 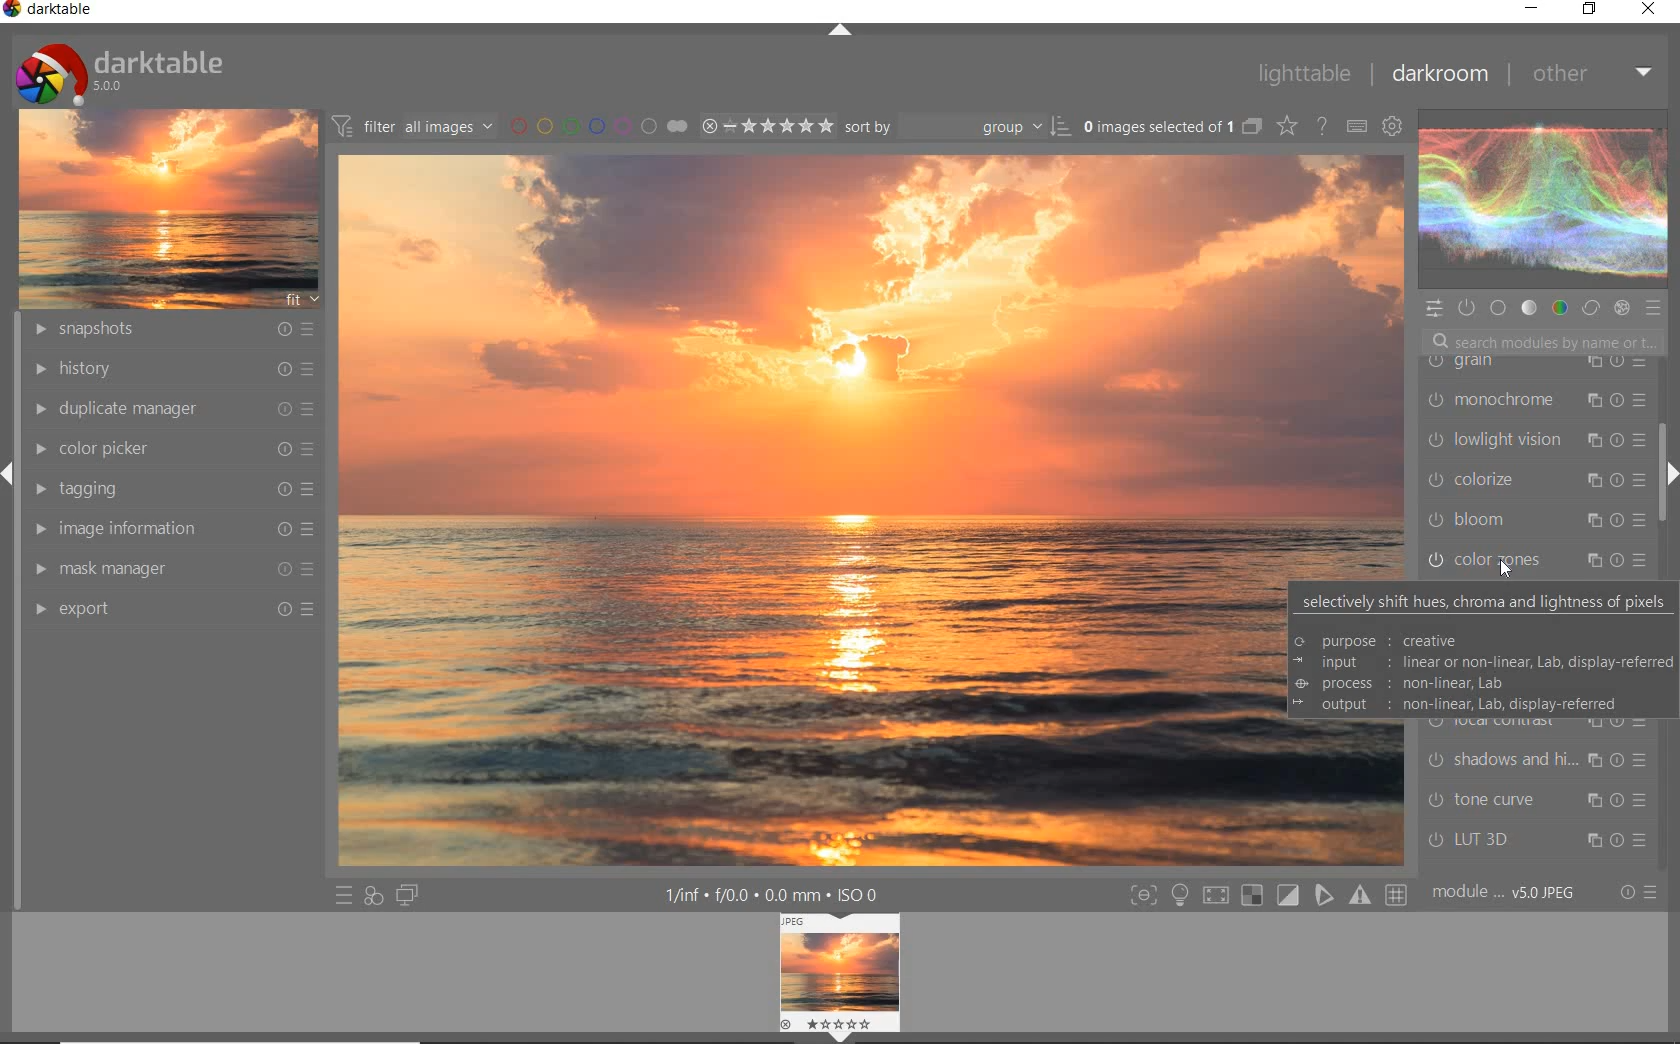 I want to click on TONE , so click(x=1529, y=308).